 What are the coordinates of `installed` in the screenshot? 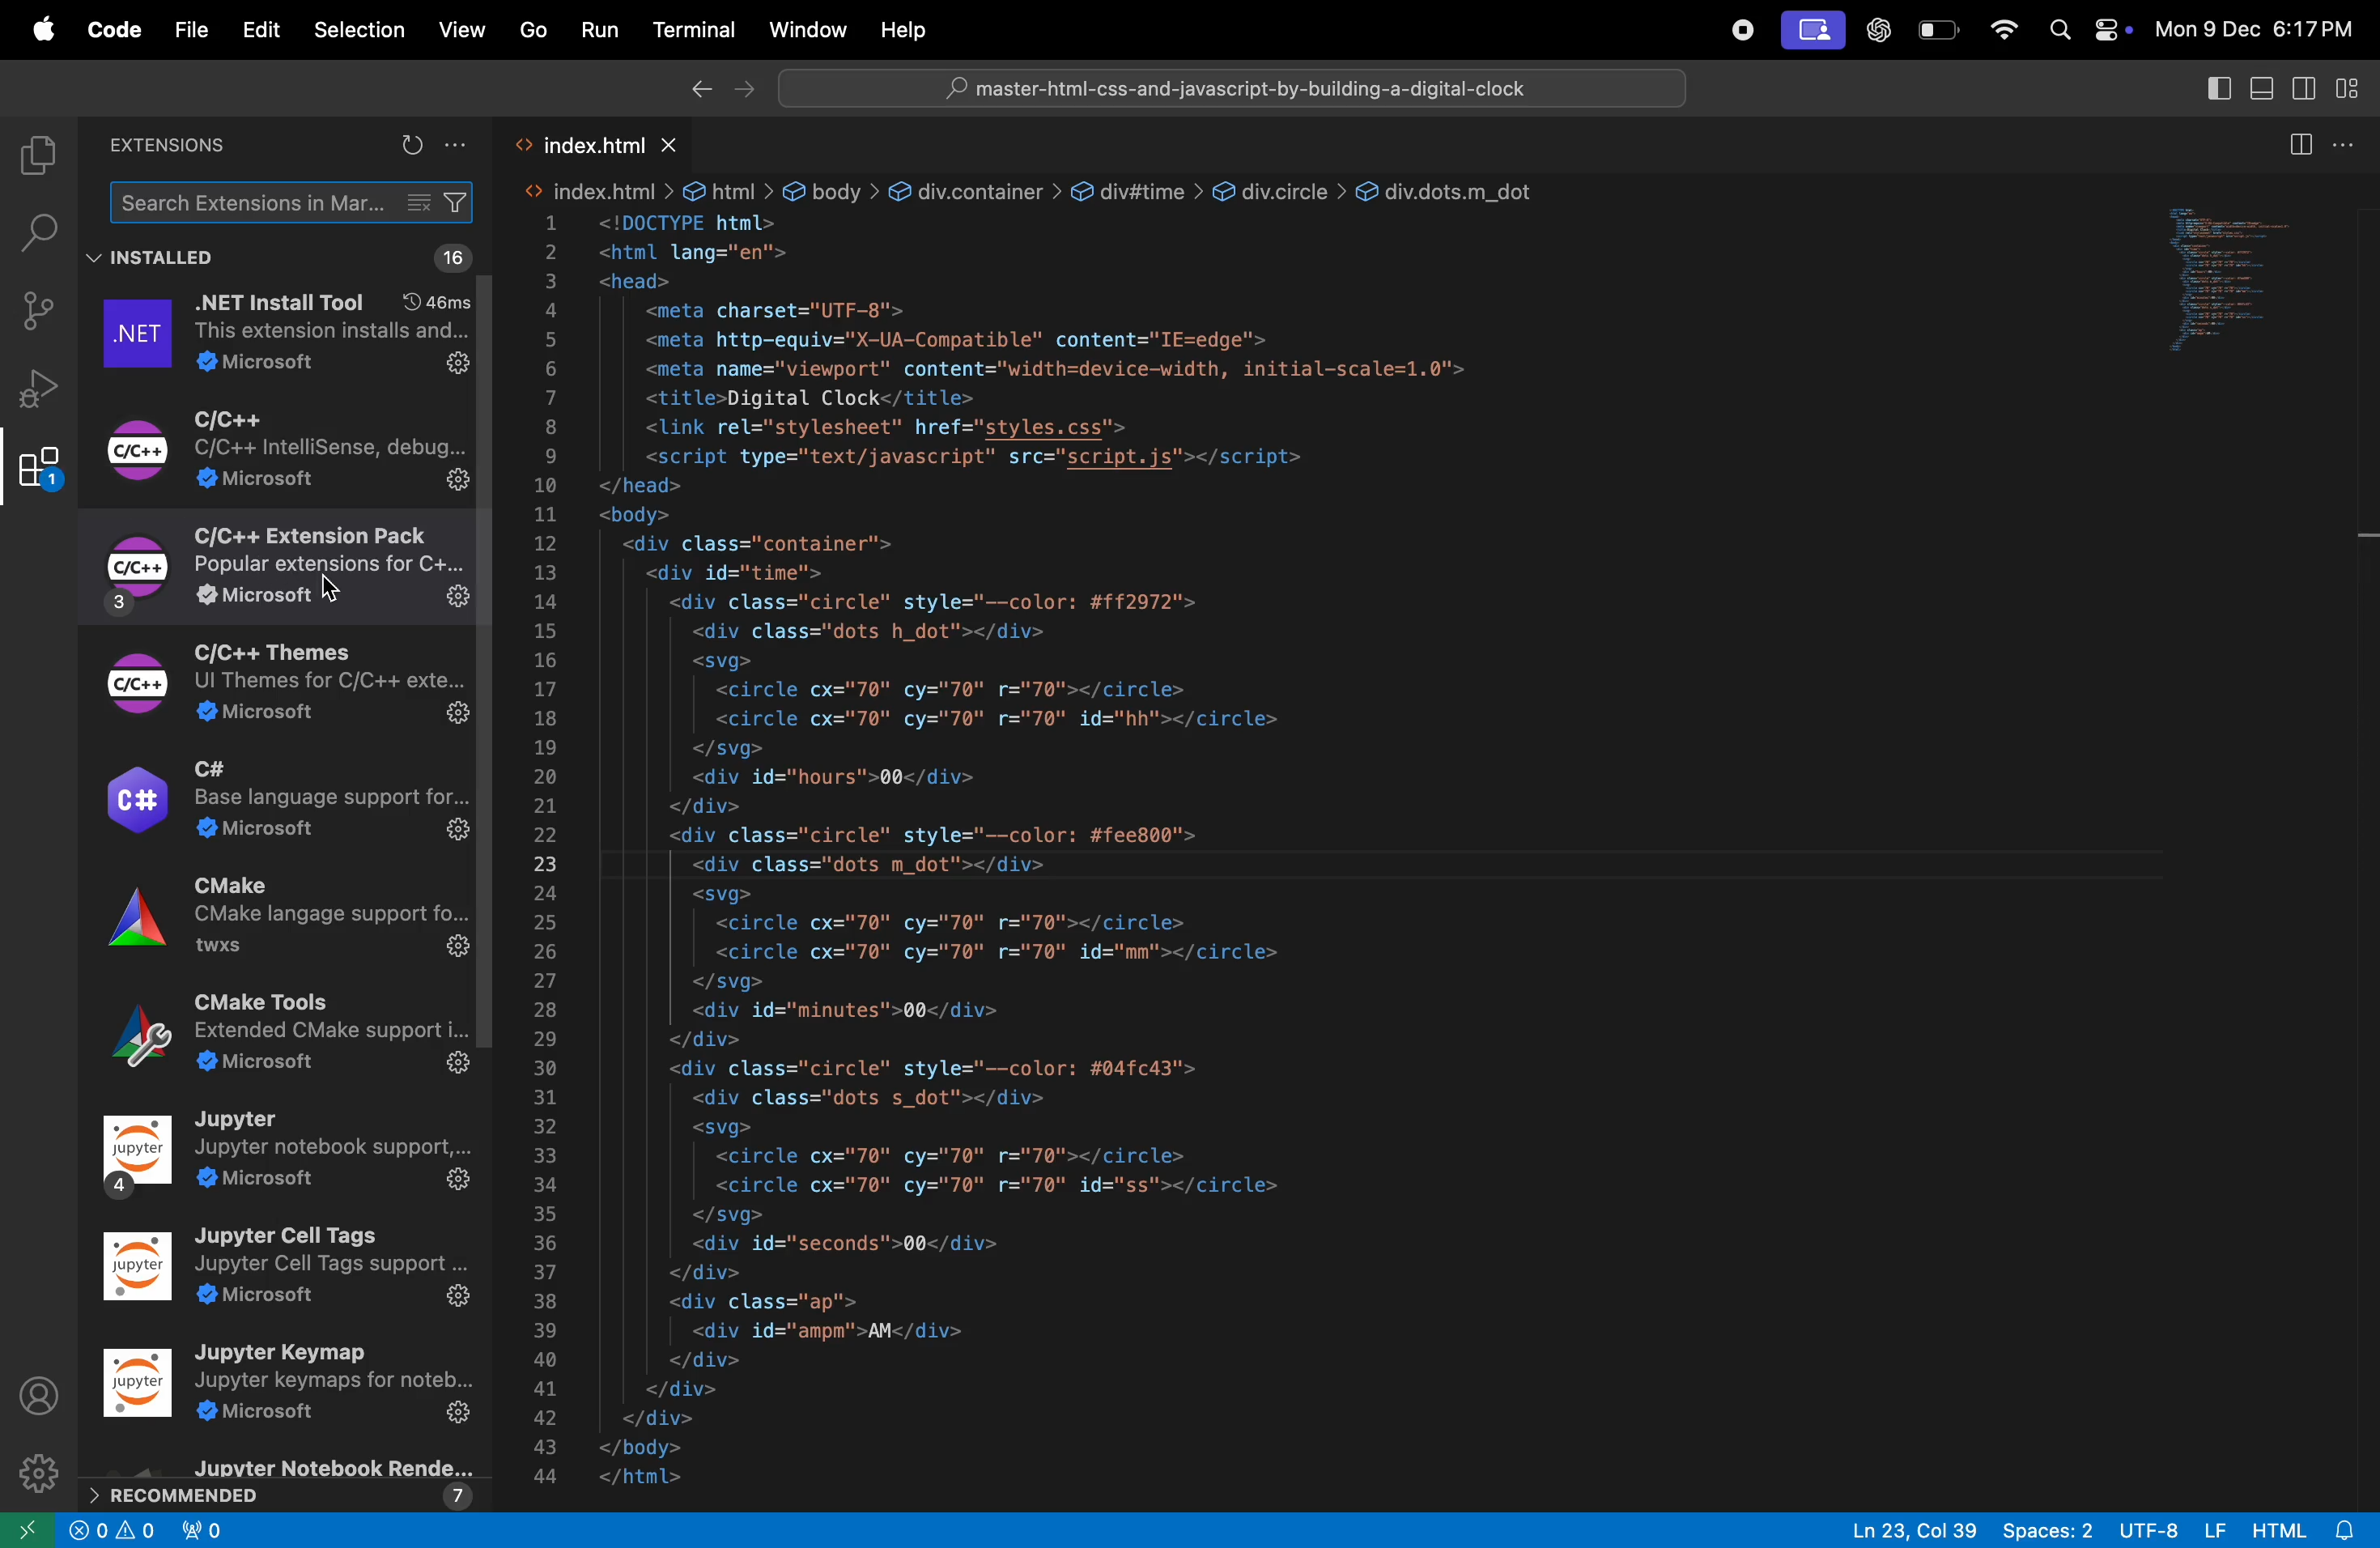 It's located at (161, 259).